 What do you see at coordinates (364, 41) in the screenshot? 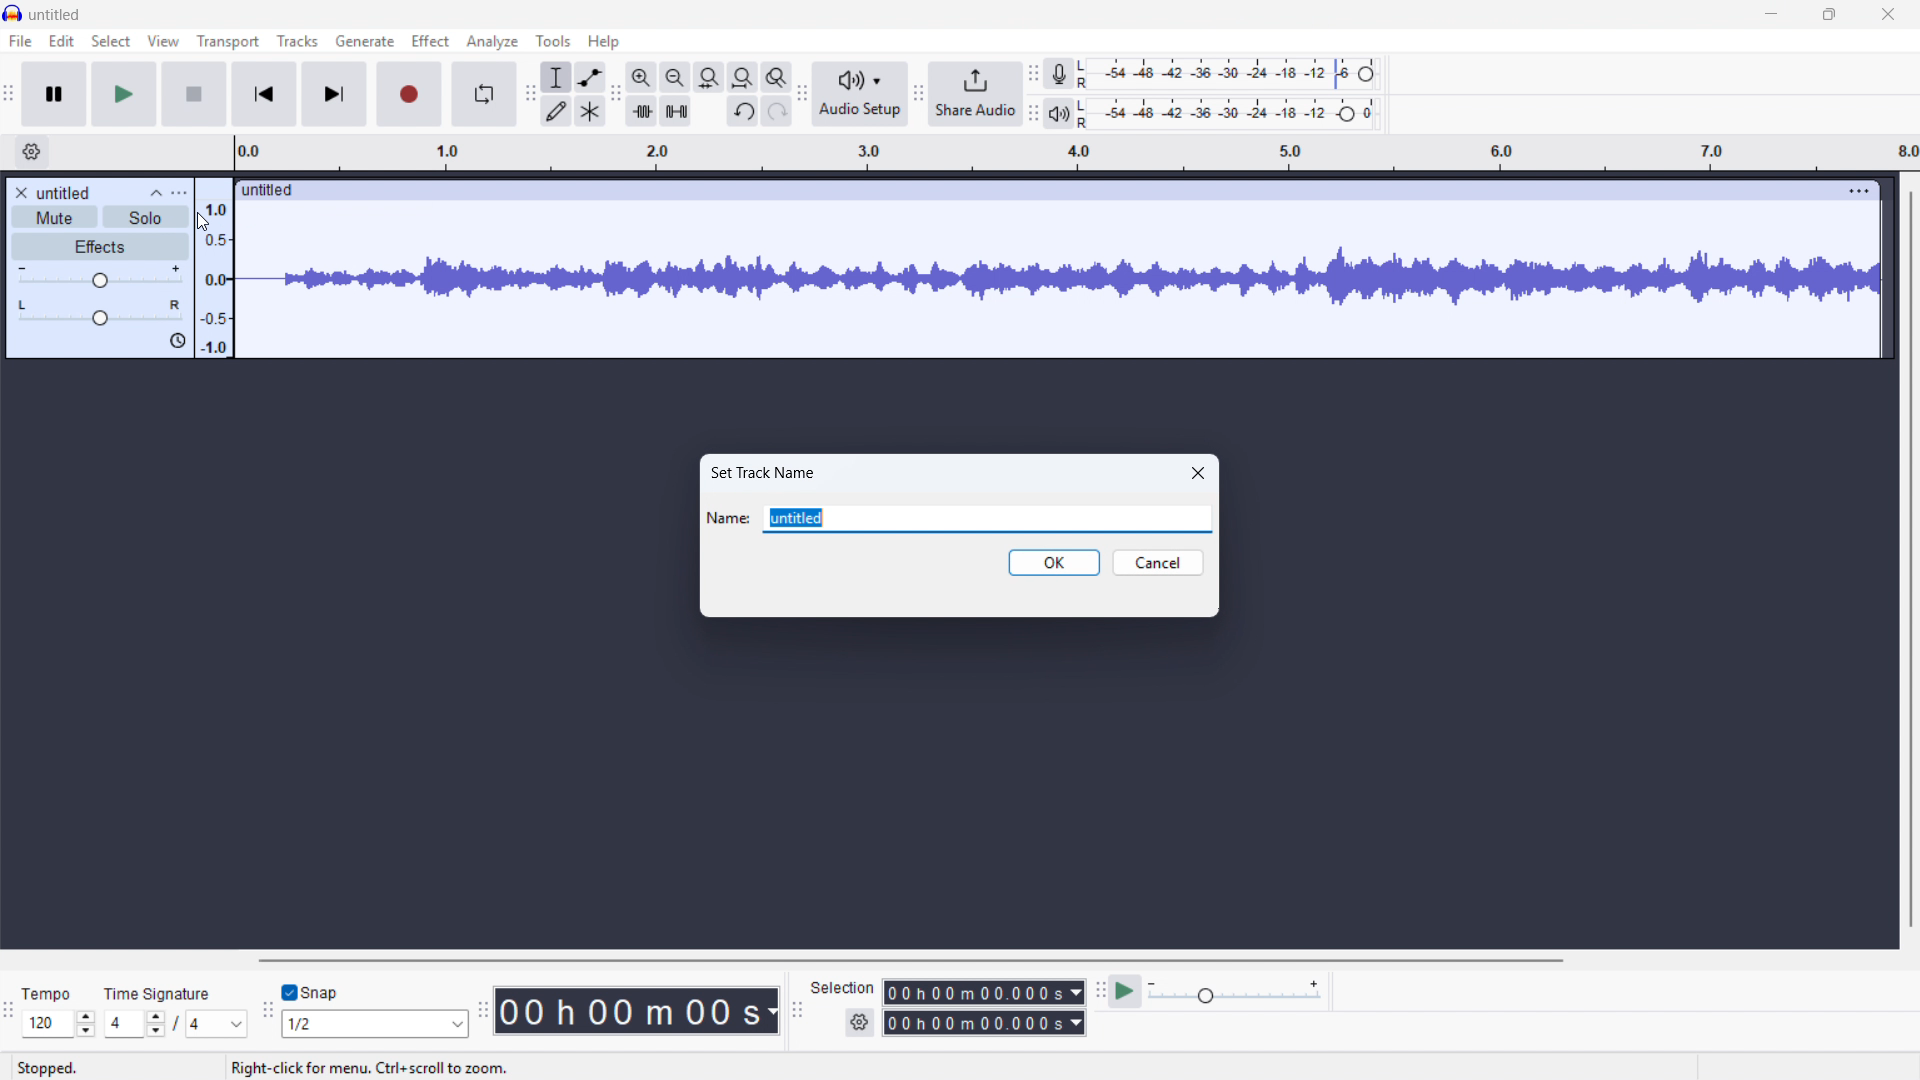
I see `Generate ` at bounding box center [364, 41].